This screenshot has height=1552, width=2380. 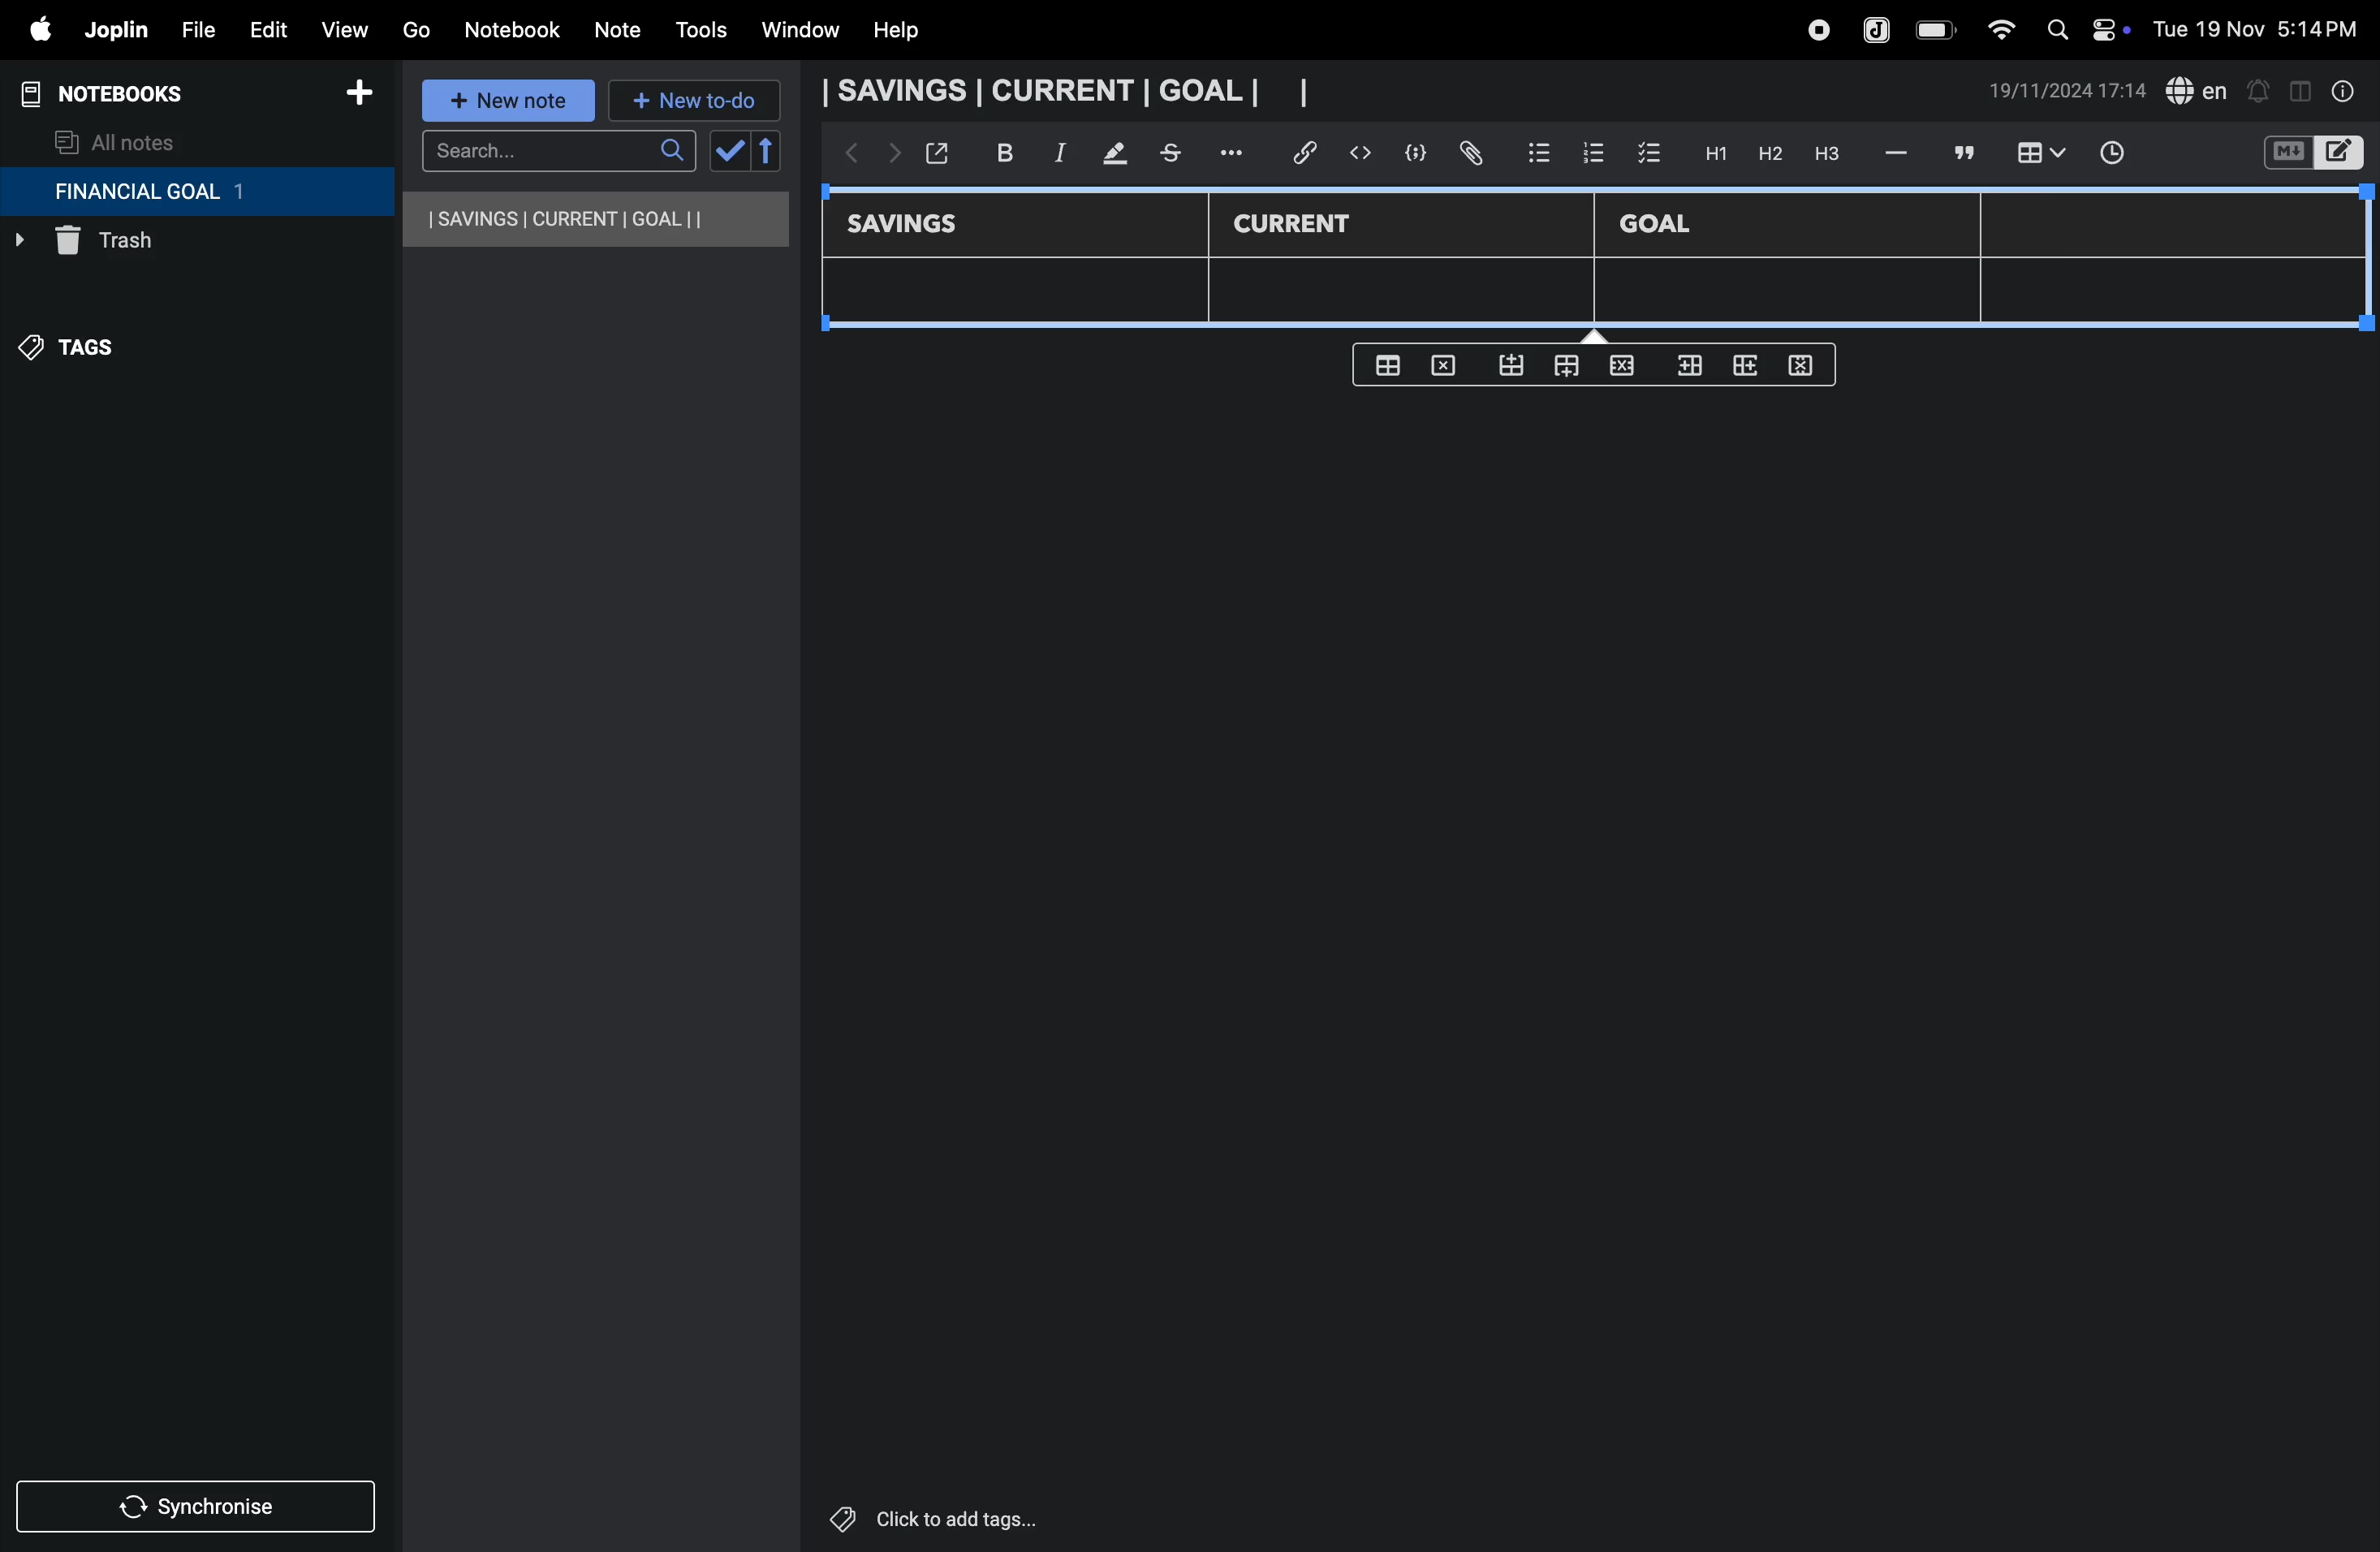 What do you see at coordinates (120, 94) in the screenshot?
I see `notebooks` at bounding box center [120, 94].